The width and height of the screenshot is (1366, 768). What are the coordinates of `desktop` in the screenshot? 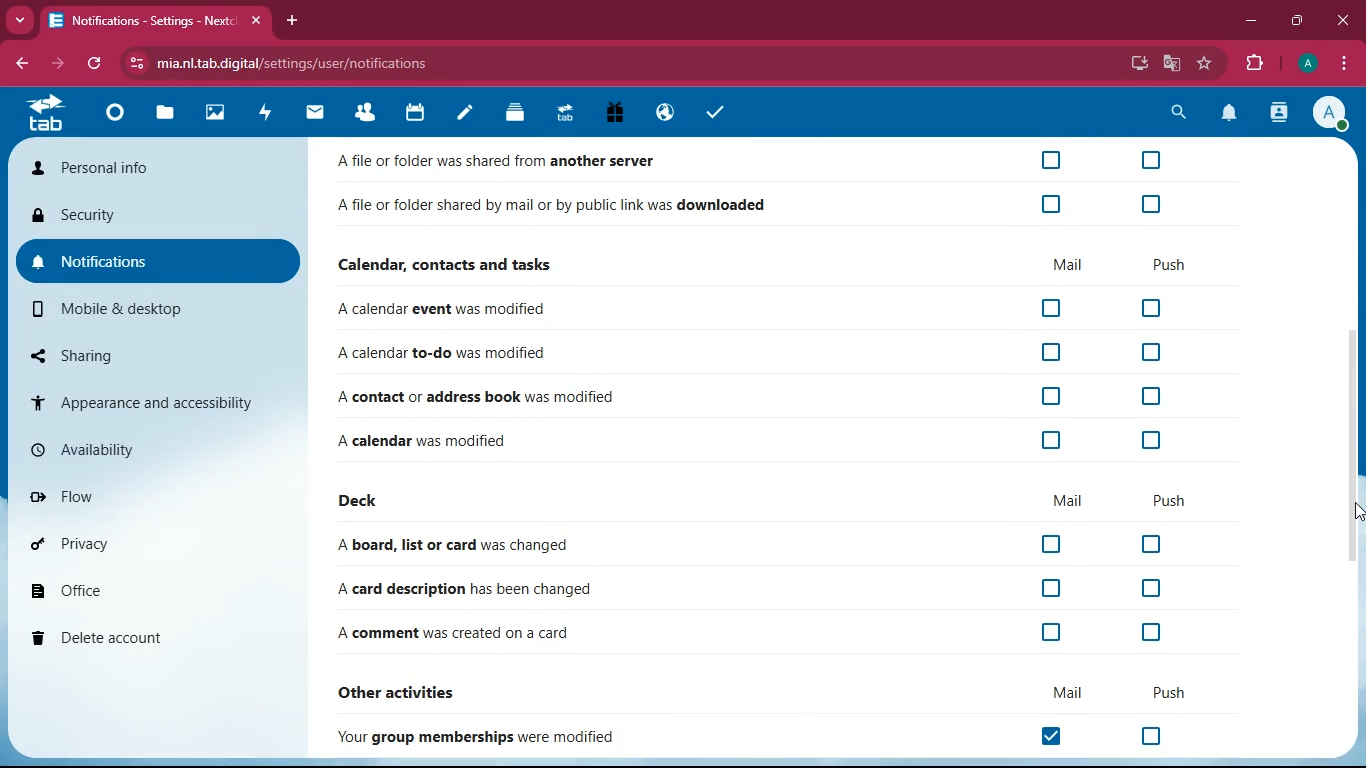 It's located at (1138, 65).